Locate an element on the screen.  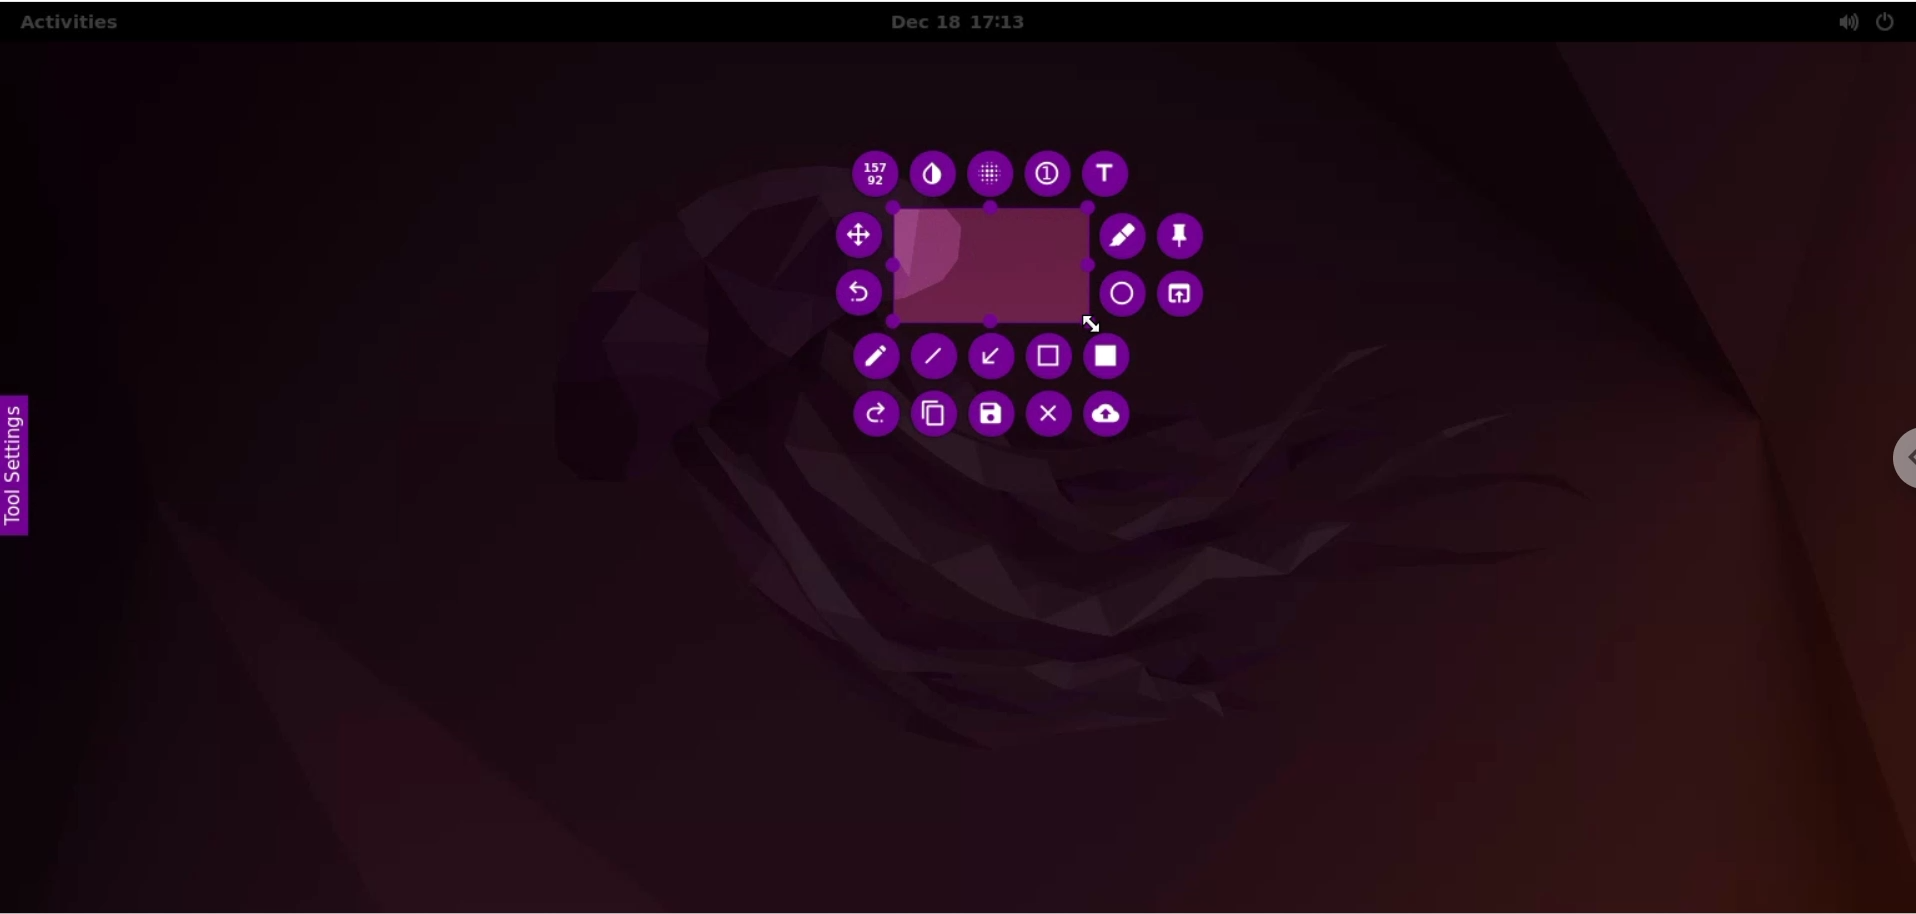
save is located at coordinates (992, 413).